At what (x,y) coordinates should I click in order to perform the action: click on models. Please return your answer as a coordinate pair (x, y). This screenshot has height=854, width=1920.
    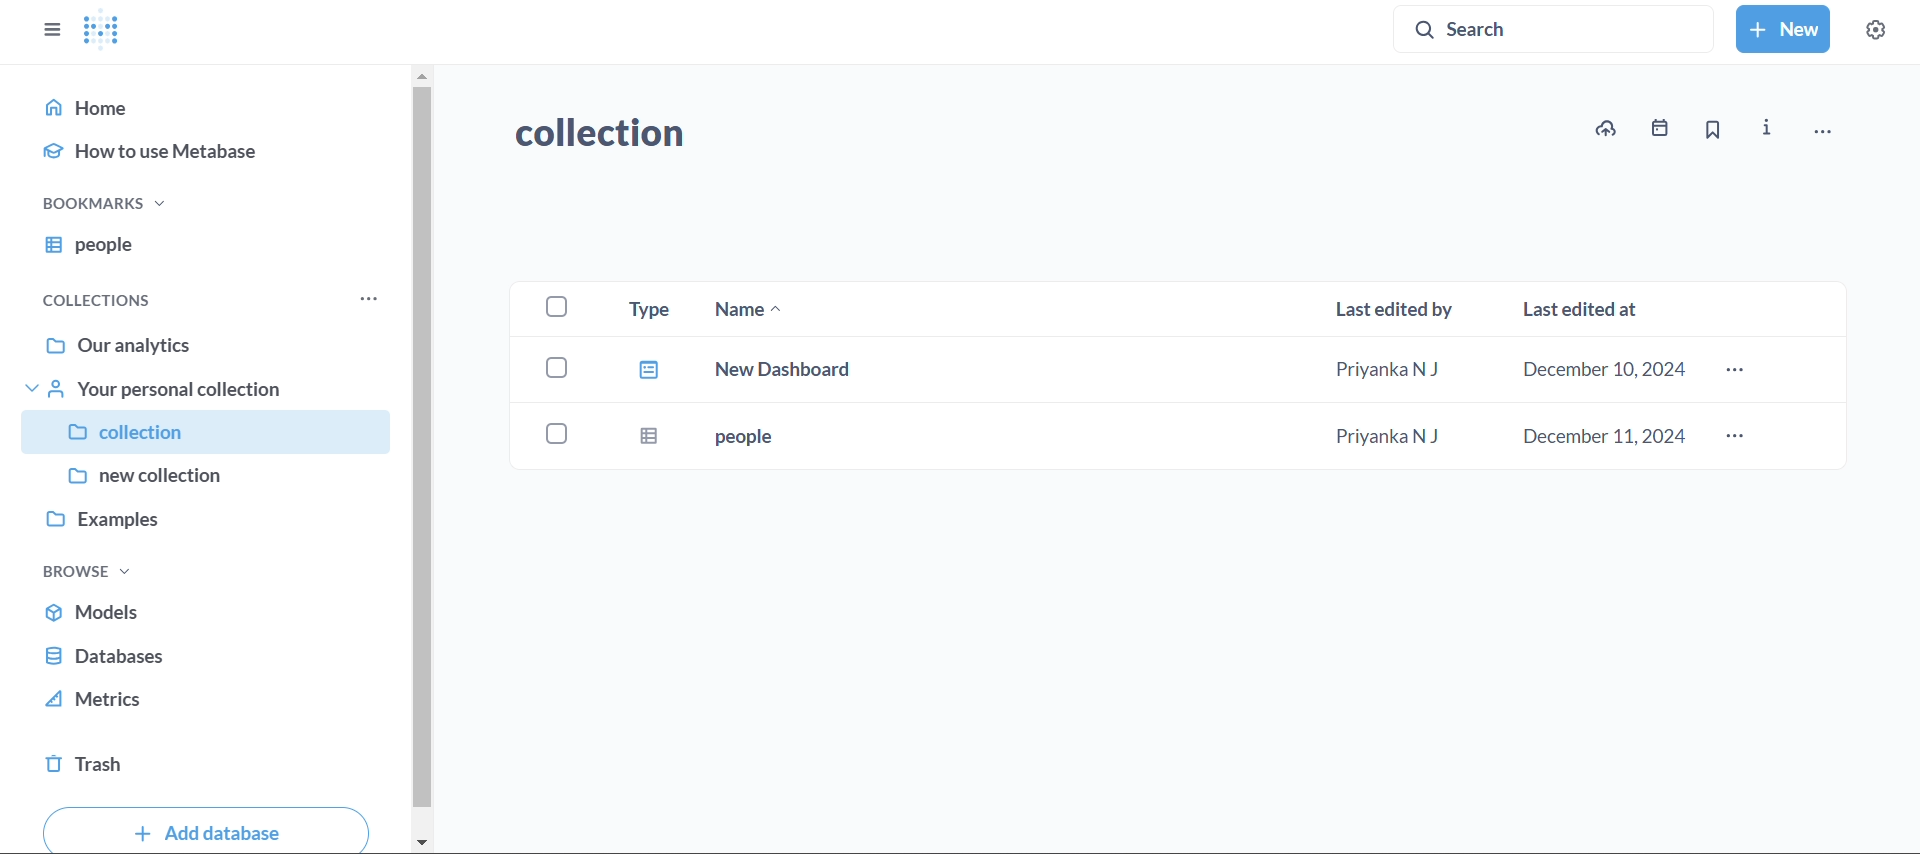
    Looking at the image, I should click on (200, 607).